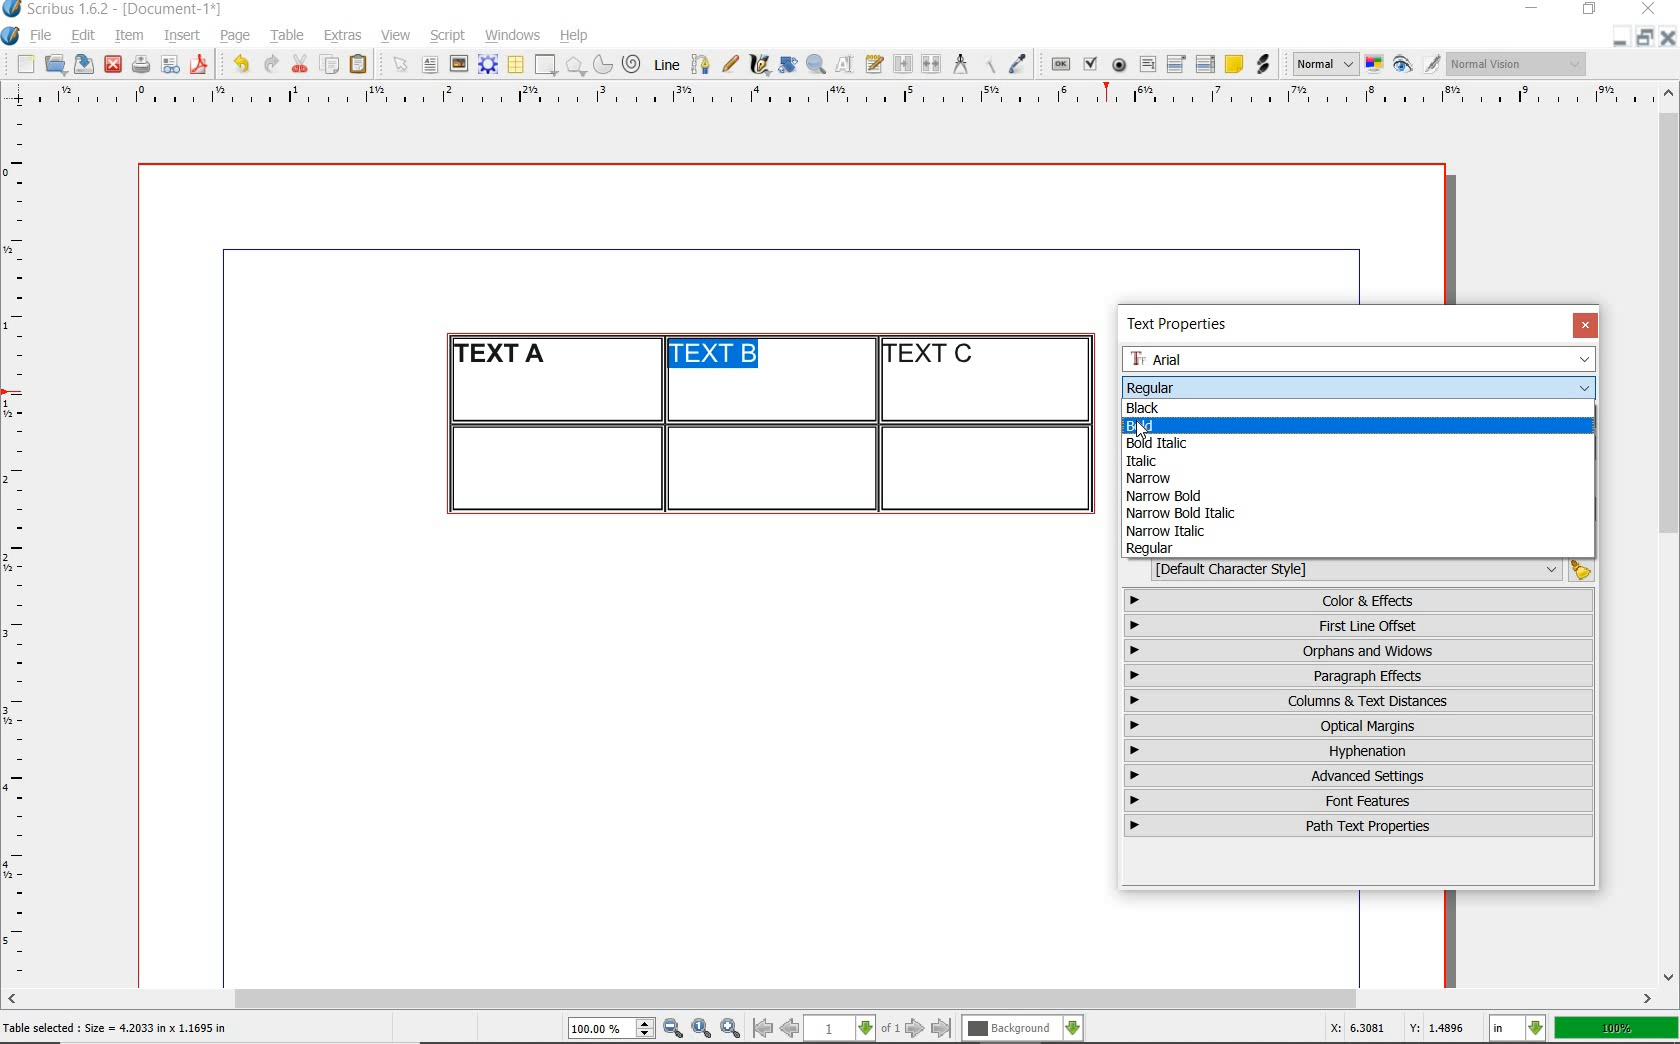 The width and height of the screenshot is (1680, 1044). I want to click on help, so click(572, 37).